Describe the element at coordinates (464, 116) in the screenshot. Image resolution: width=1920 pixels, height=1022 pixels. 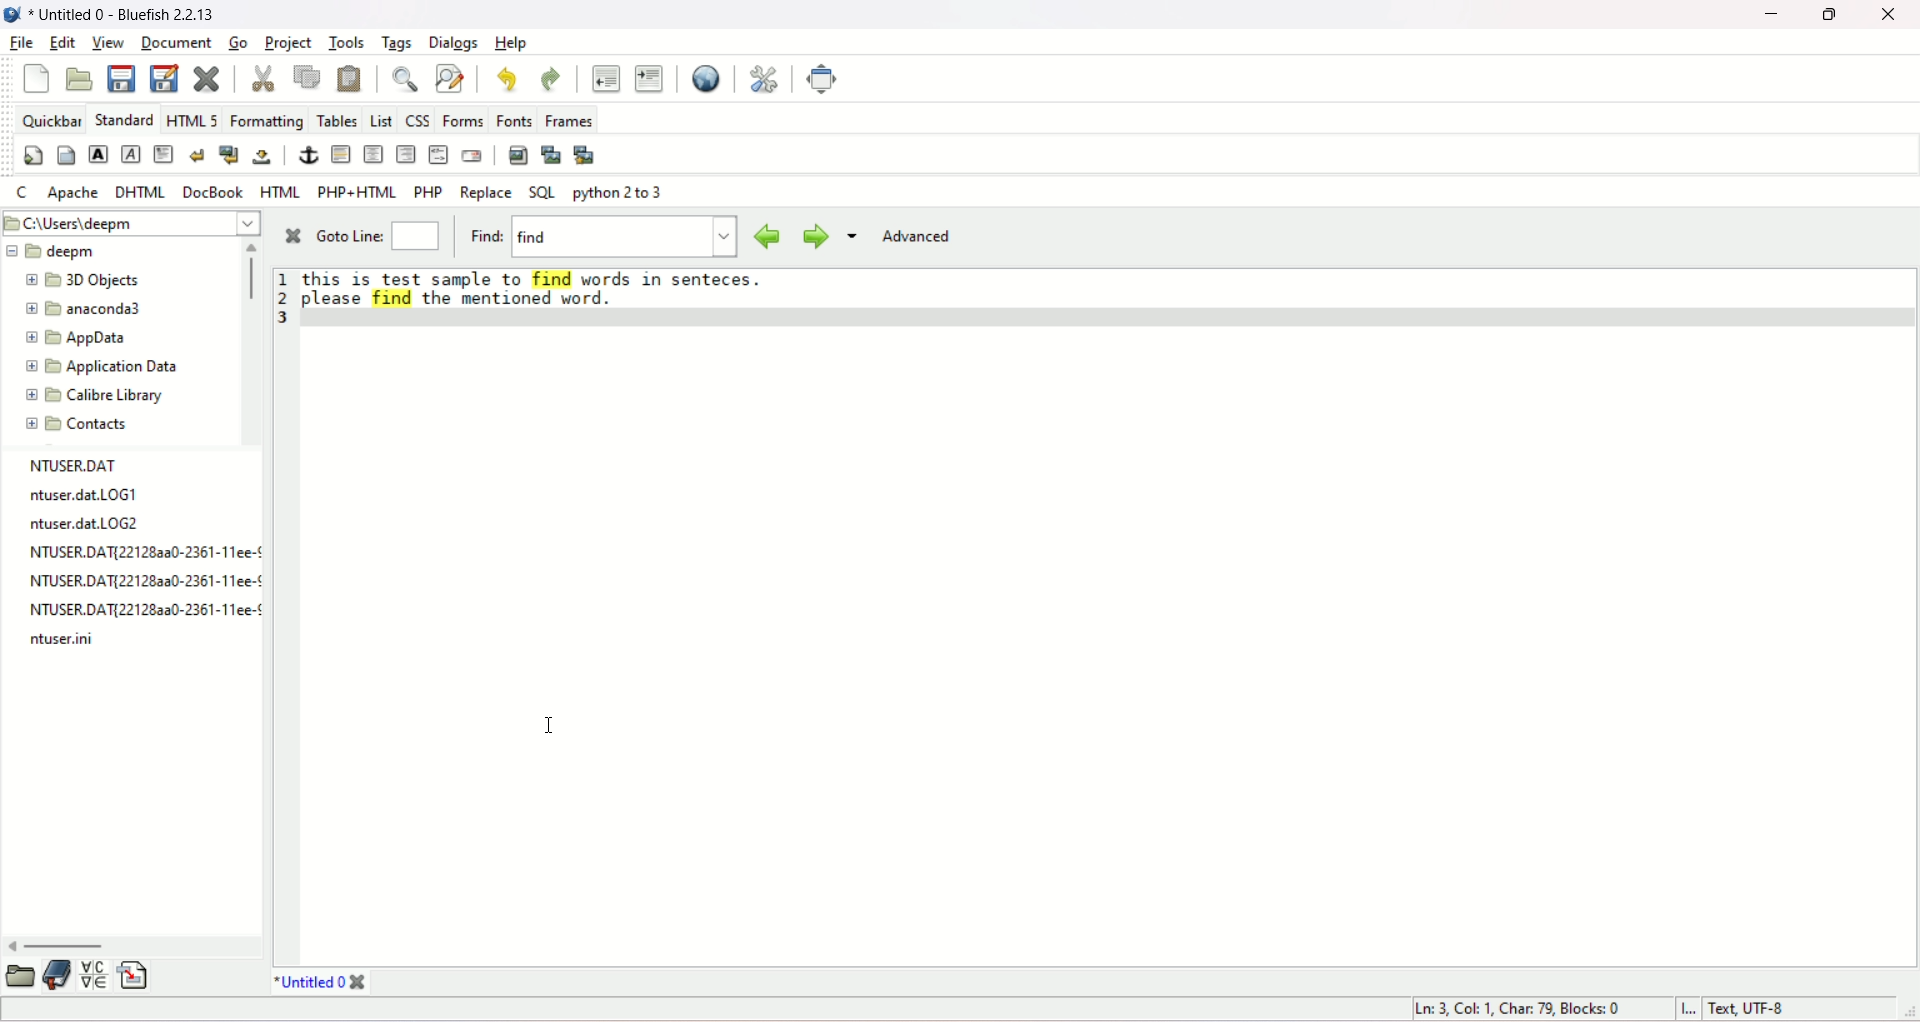
I see `forms` at that location.